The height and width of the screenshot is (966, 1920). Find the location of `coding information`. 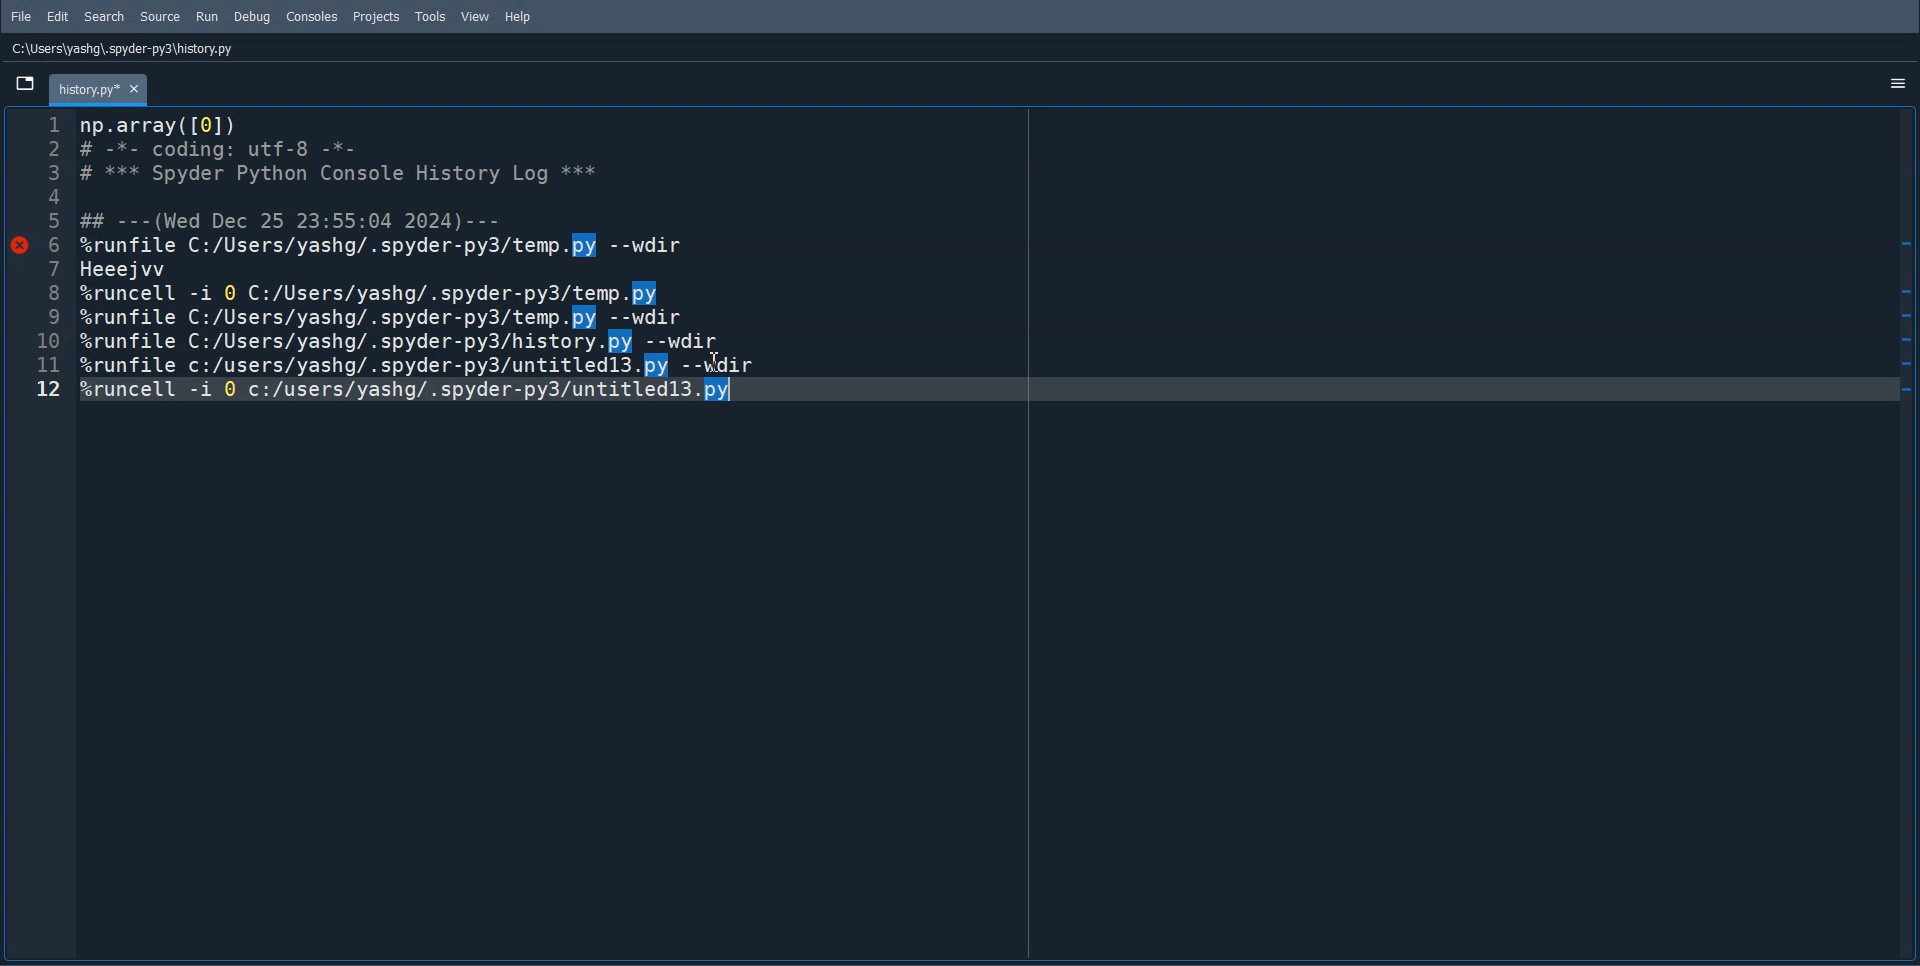

coding information is located at coordinates (417, 275).